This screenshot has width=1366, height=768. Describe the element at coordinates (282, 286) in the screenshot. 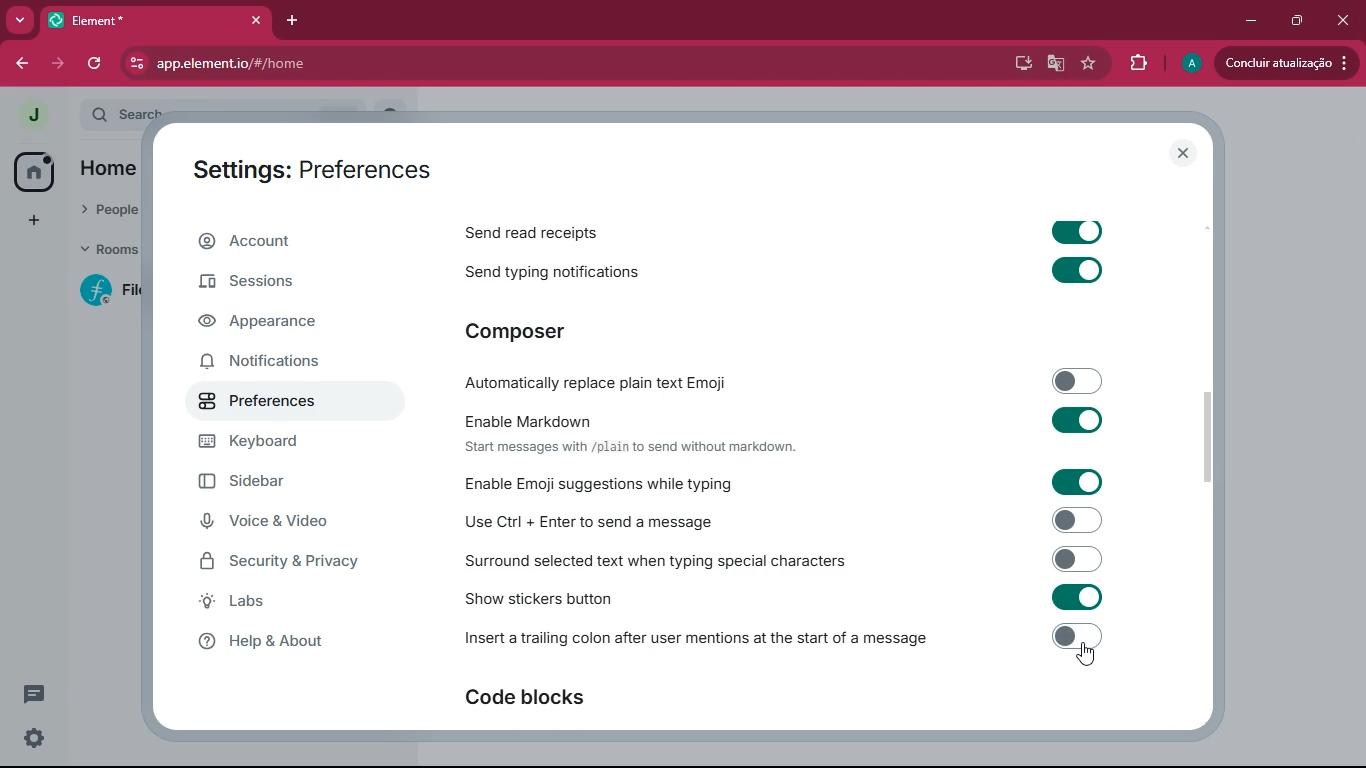

I see `sessions` at that location.